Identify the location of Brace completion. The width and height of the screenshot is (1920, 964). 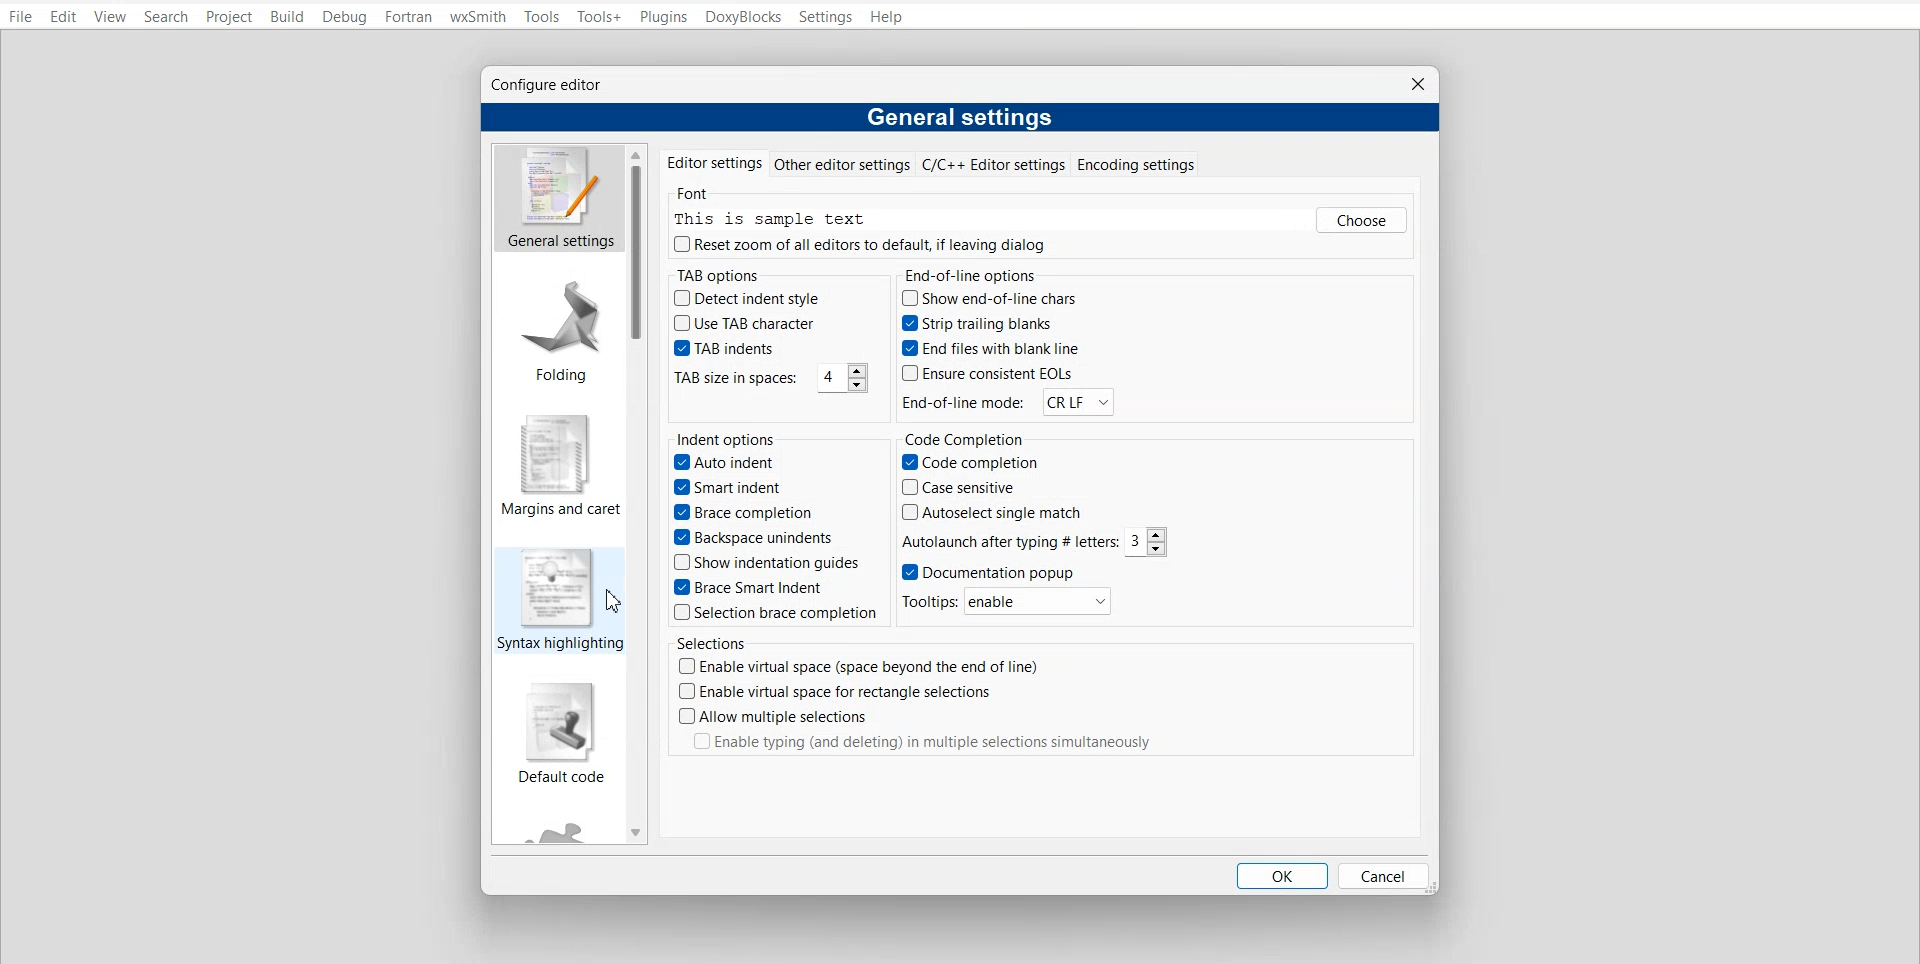
(750, 512).